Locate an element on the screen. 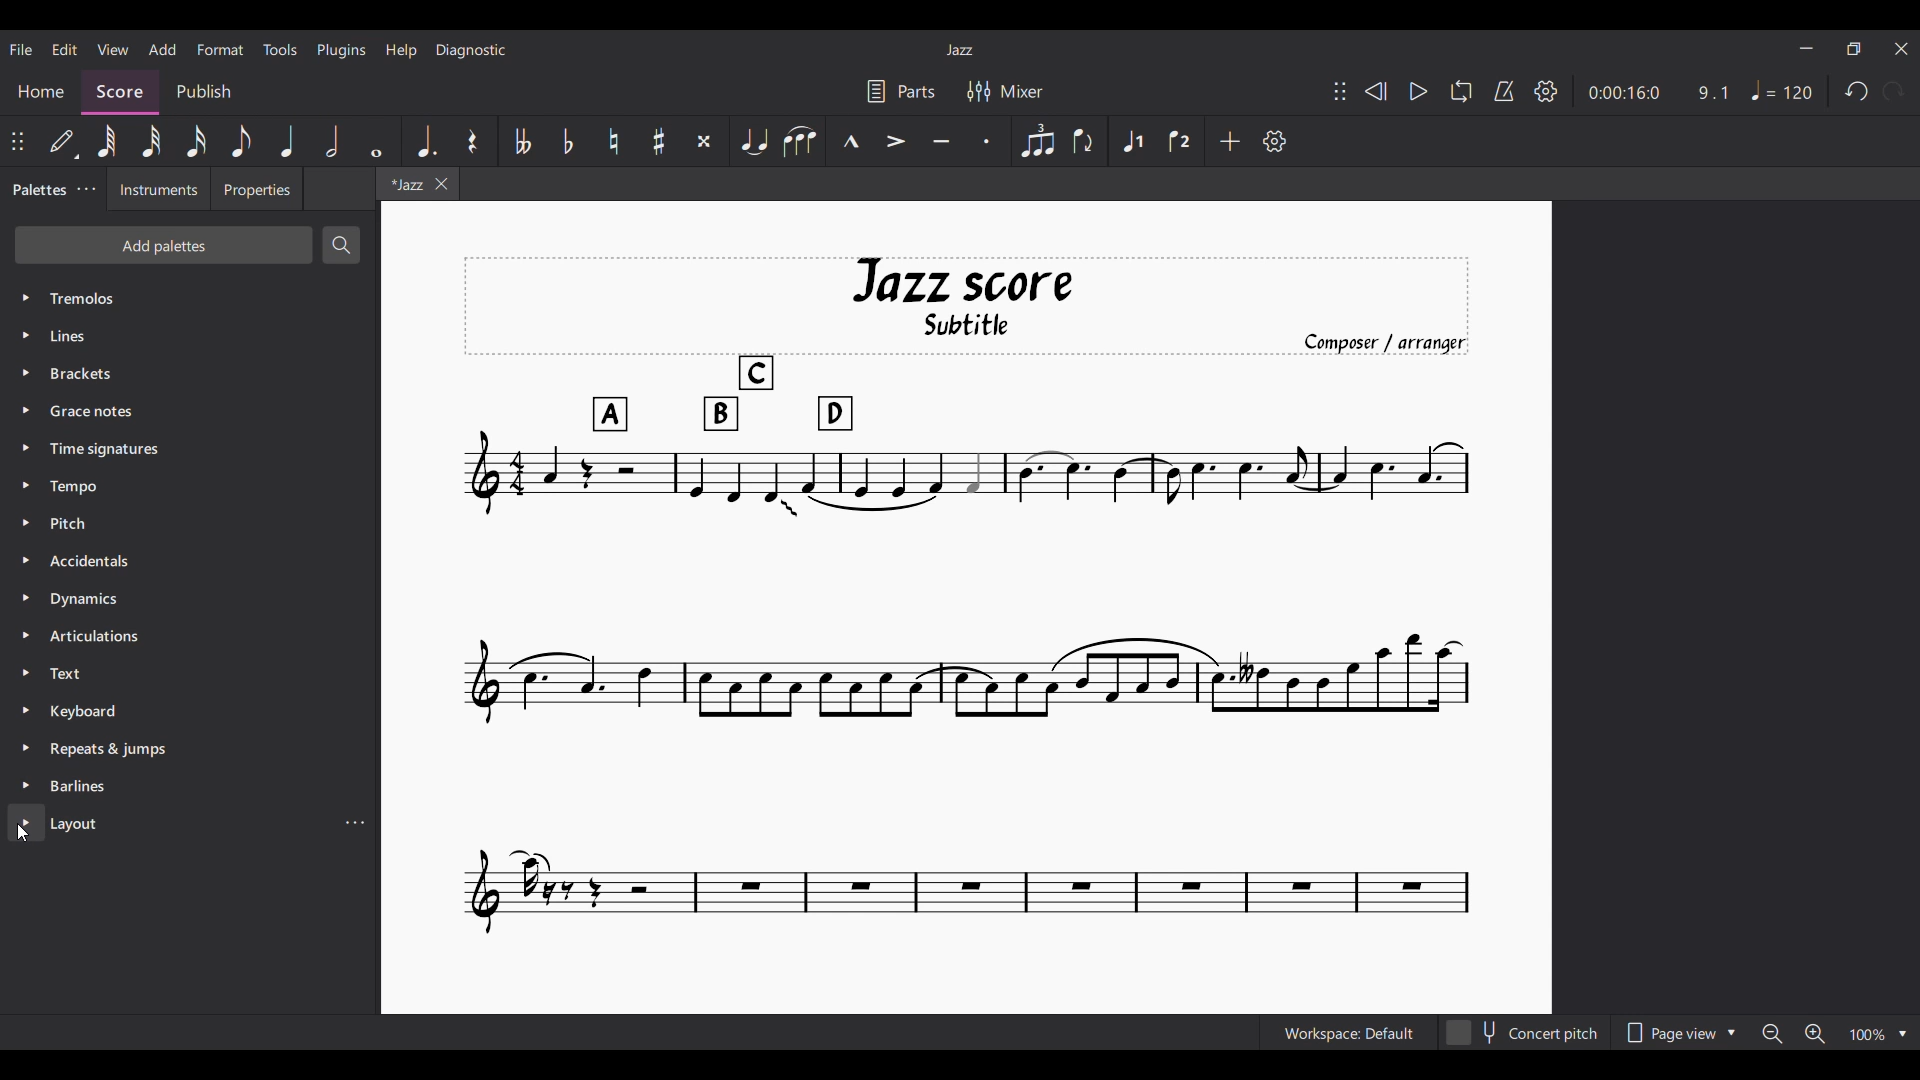 The height and width of the screenshot is (1080, 1920). Play is located at coordinates (1419, 91).